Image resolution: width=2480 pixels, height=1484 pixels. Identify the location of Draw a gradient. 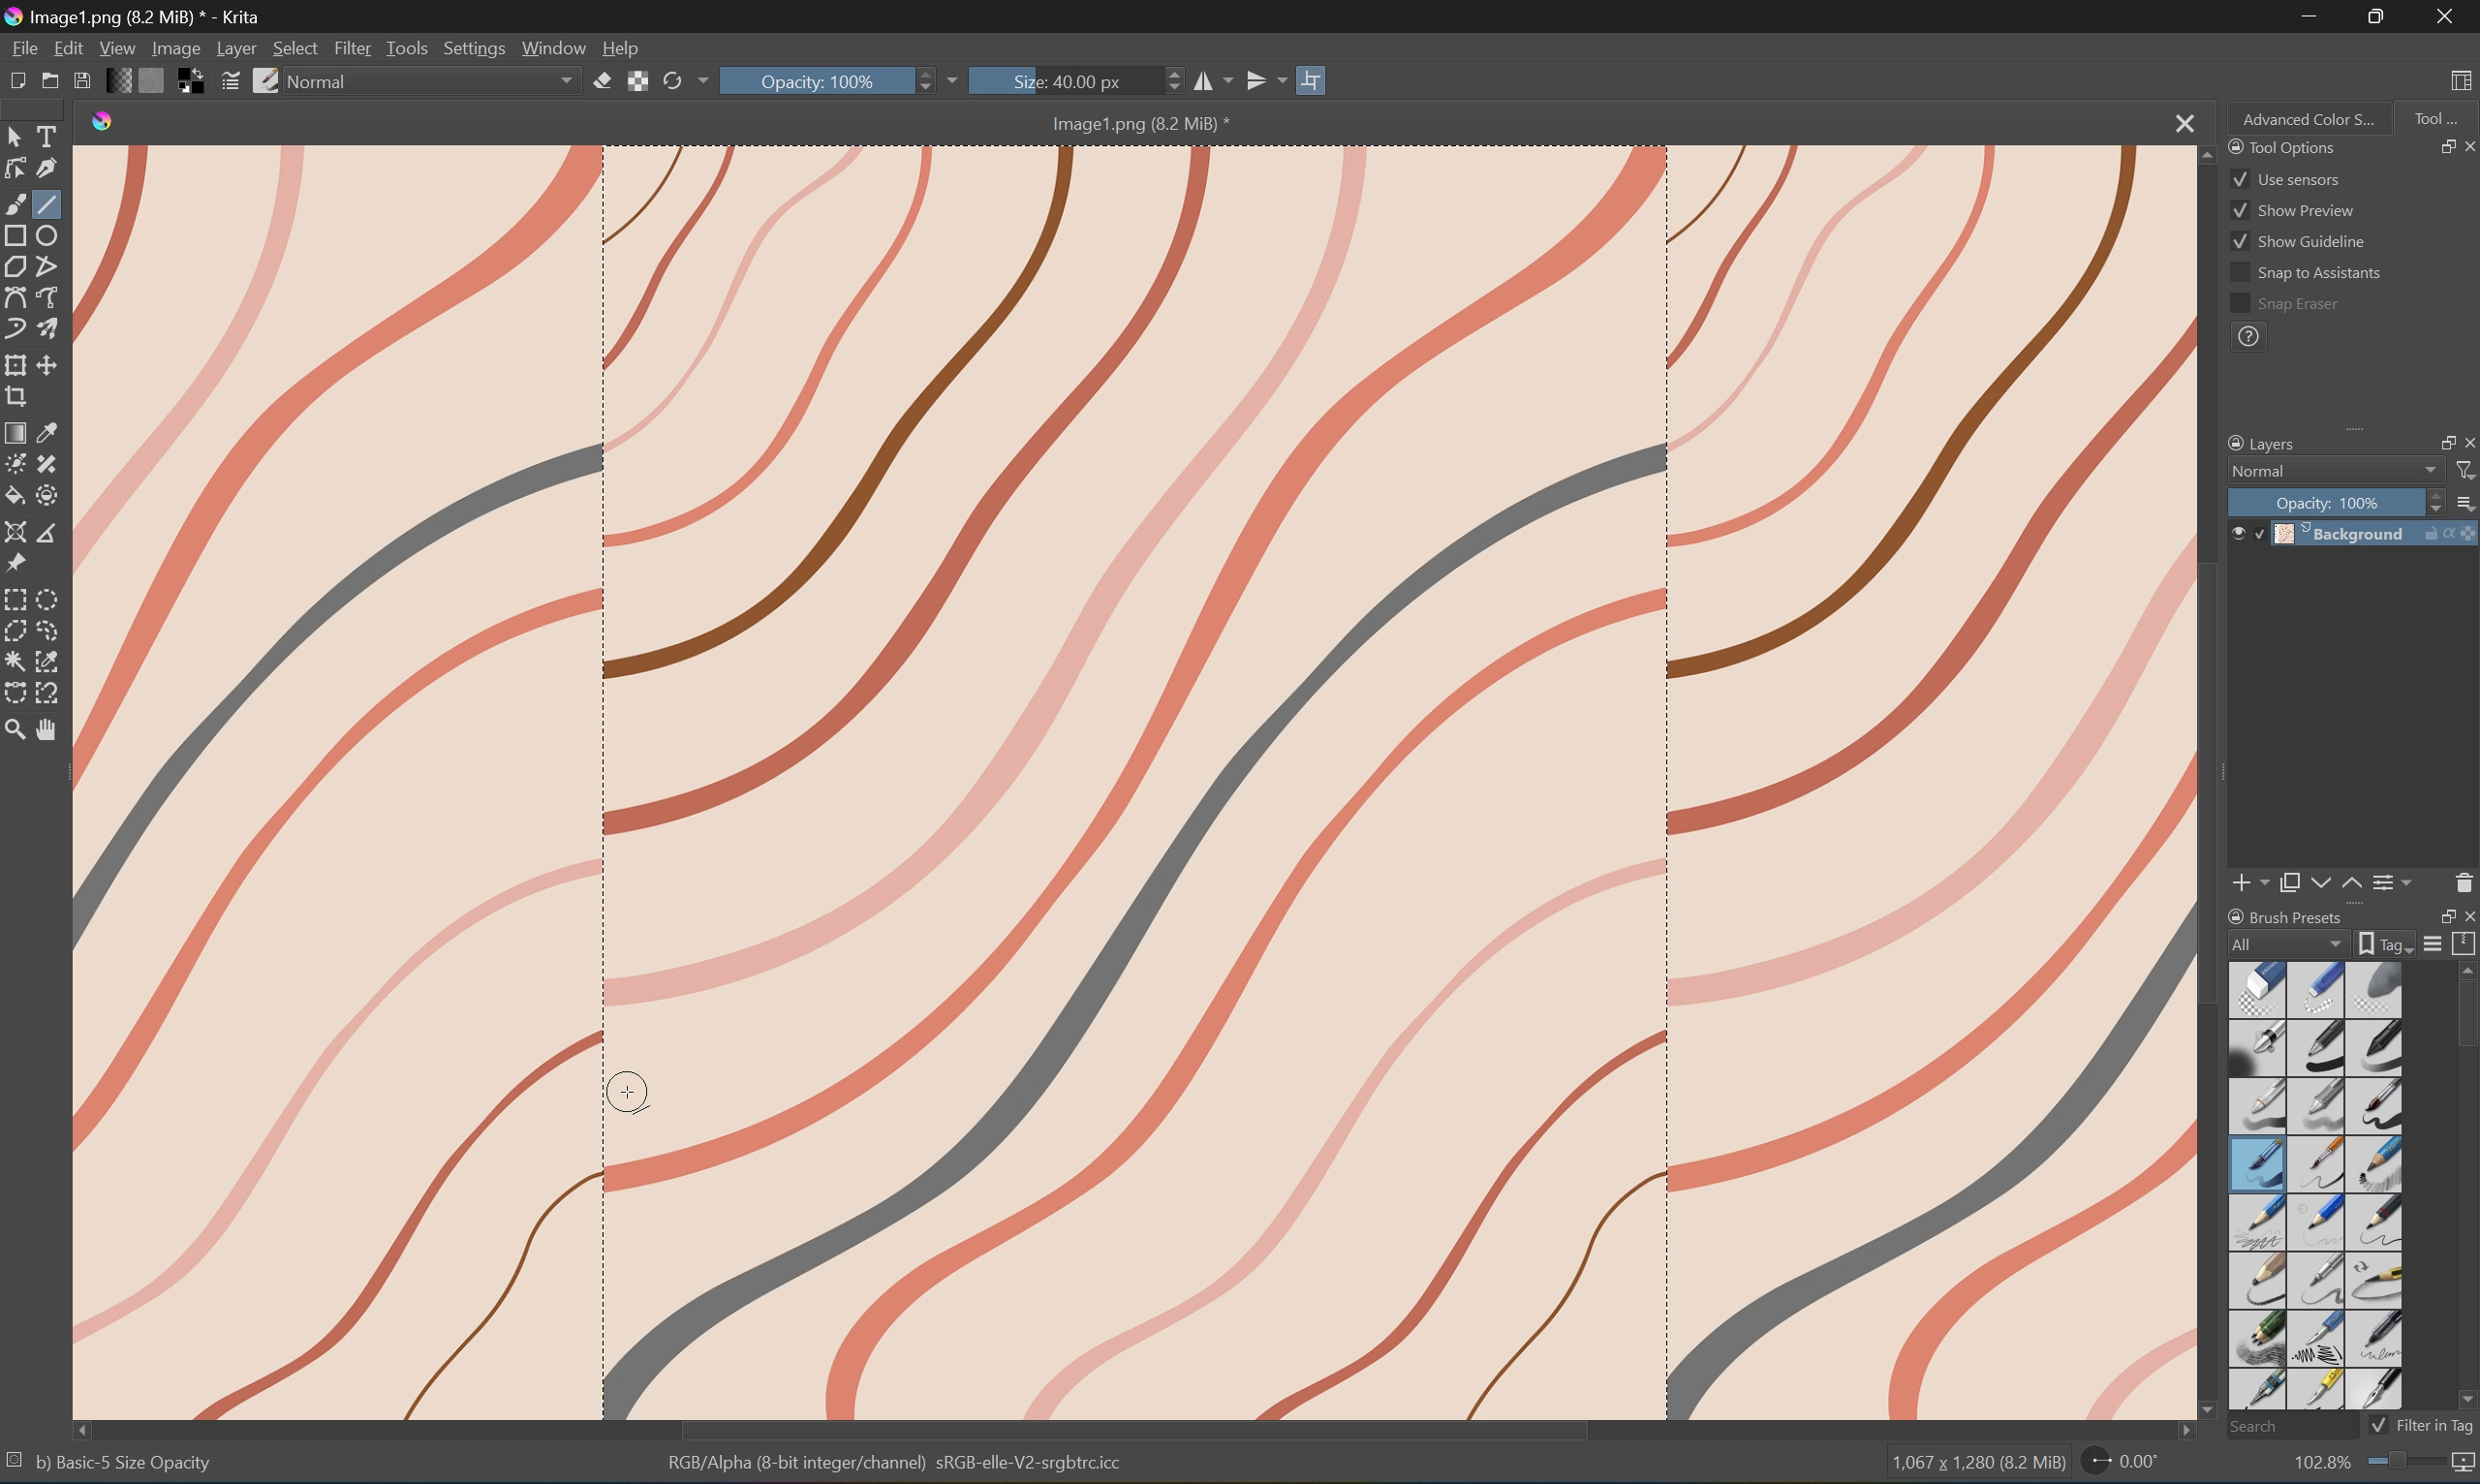
(17, 431).